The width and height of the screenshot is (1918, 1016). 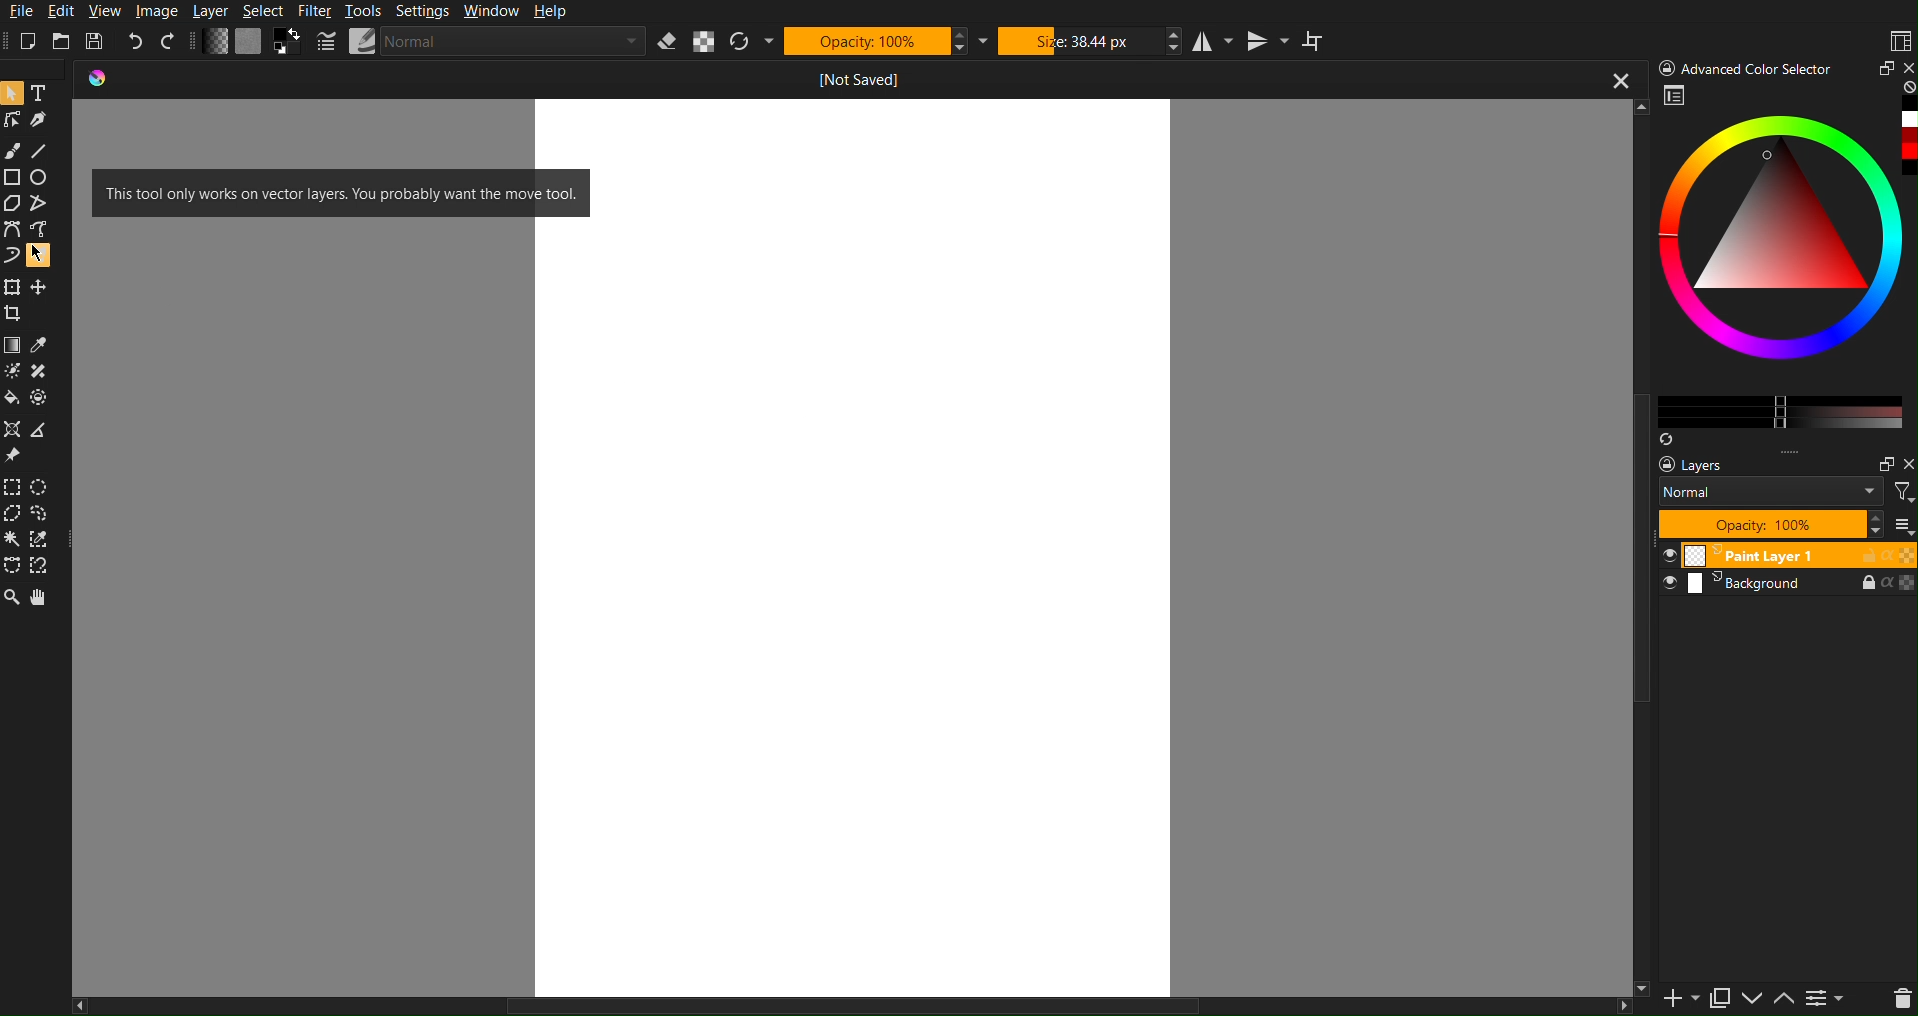 I want to click on Window, so click(x=493, y=12).